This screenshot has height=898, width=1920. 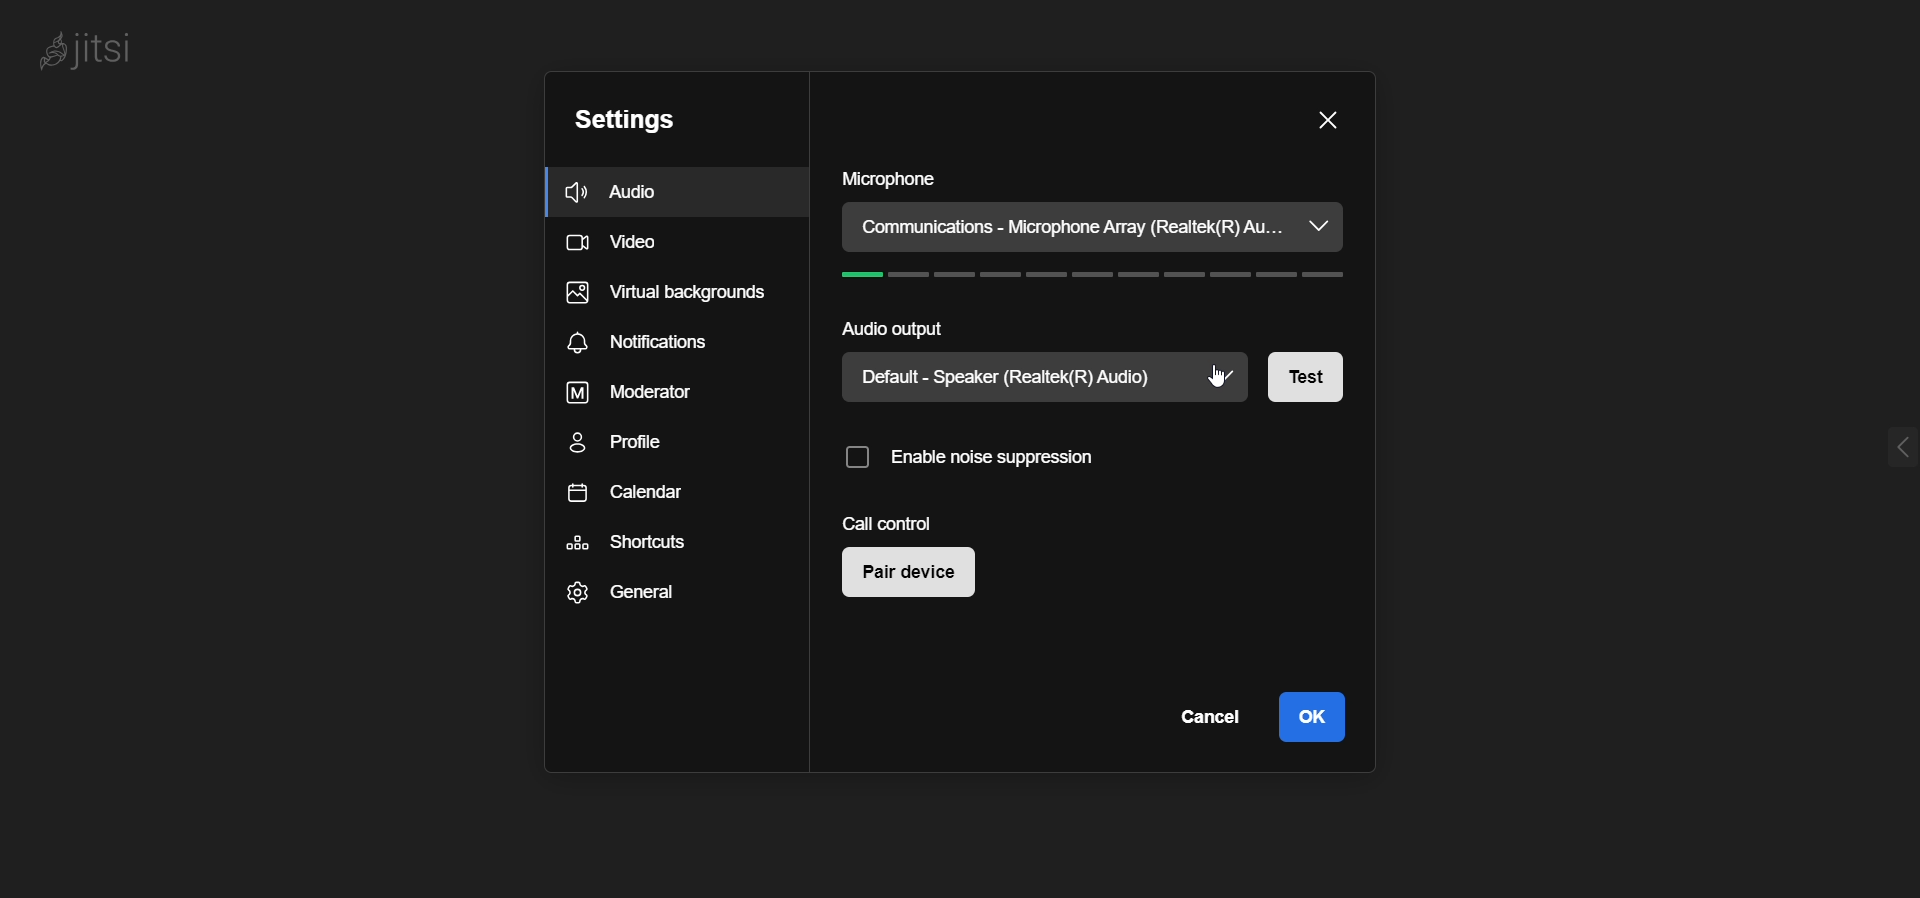 What do you see at coordinates (890, 523) in the screenshot?
I see `call control` at bounding box center [890, 523].